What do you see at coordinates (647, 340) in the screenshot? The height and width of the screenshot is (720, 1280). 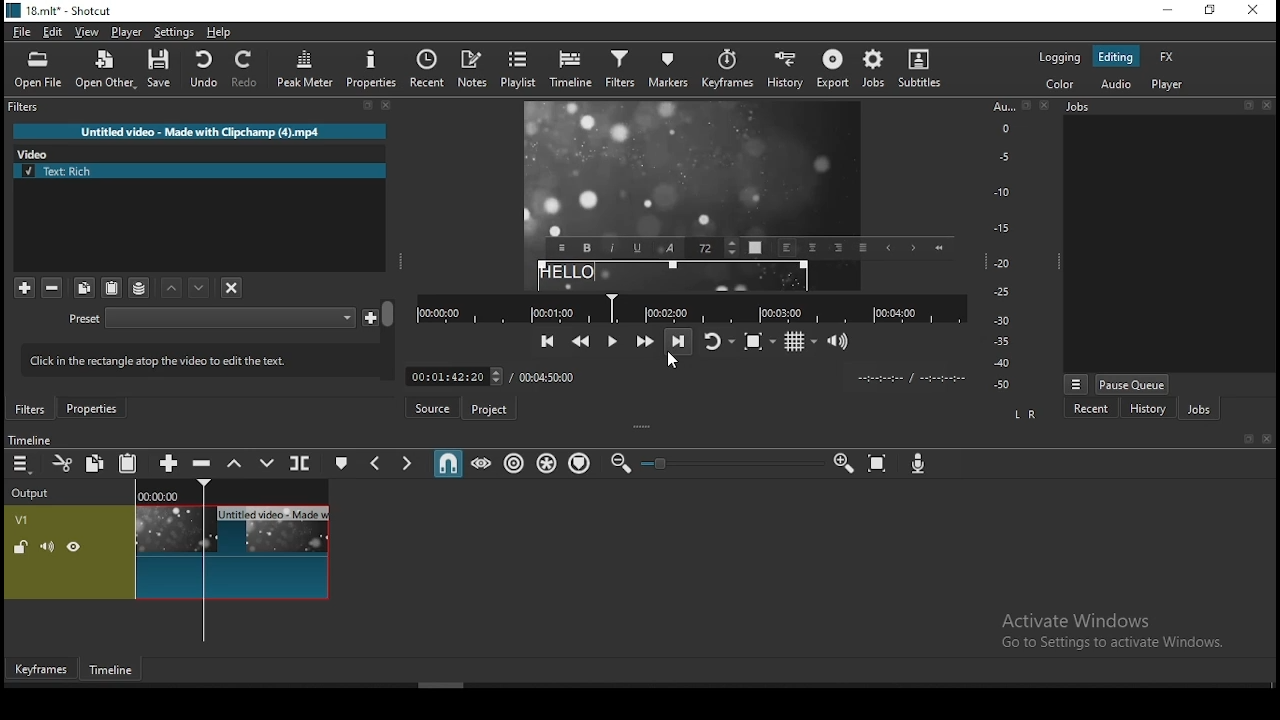 I see `play quickly forwards` at bounding box center [647, 340].